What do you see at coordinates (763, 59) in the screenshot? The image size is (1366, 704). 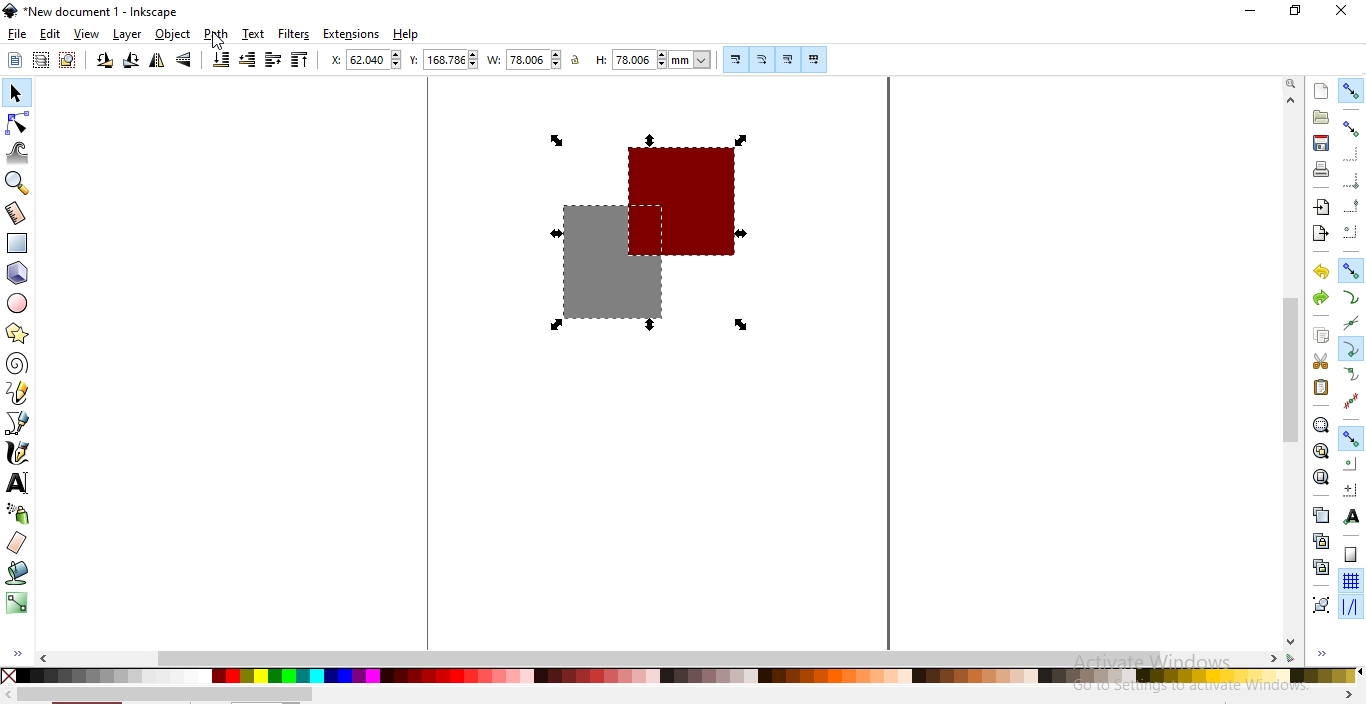 I see `scale radii of rounded corners` at bounding box center [763, 59].